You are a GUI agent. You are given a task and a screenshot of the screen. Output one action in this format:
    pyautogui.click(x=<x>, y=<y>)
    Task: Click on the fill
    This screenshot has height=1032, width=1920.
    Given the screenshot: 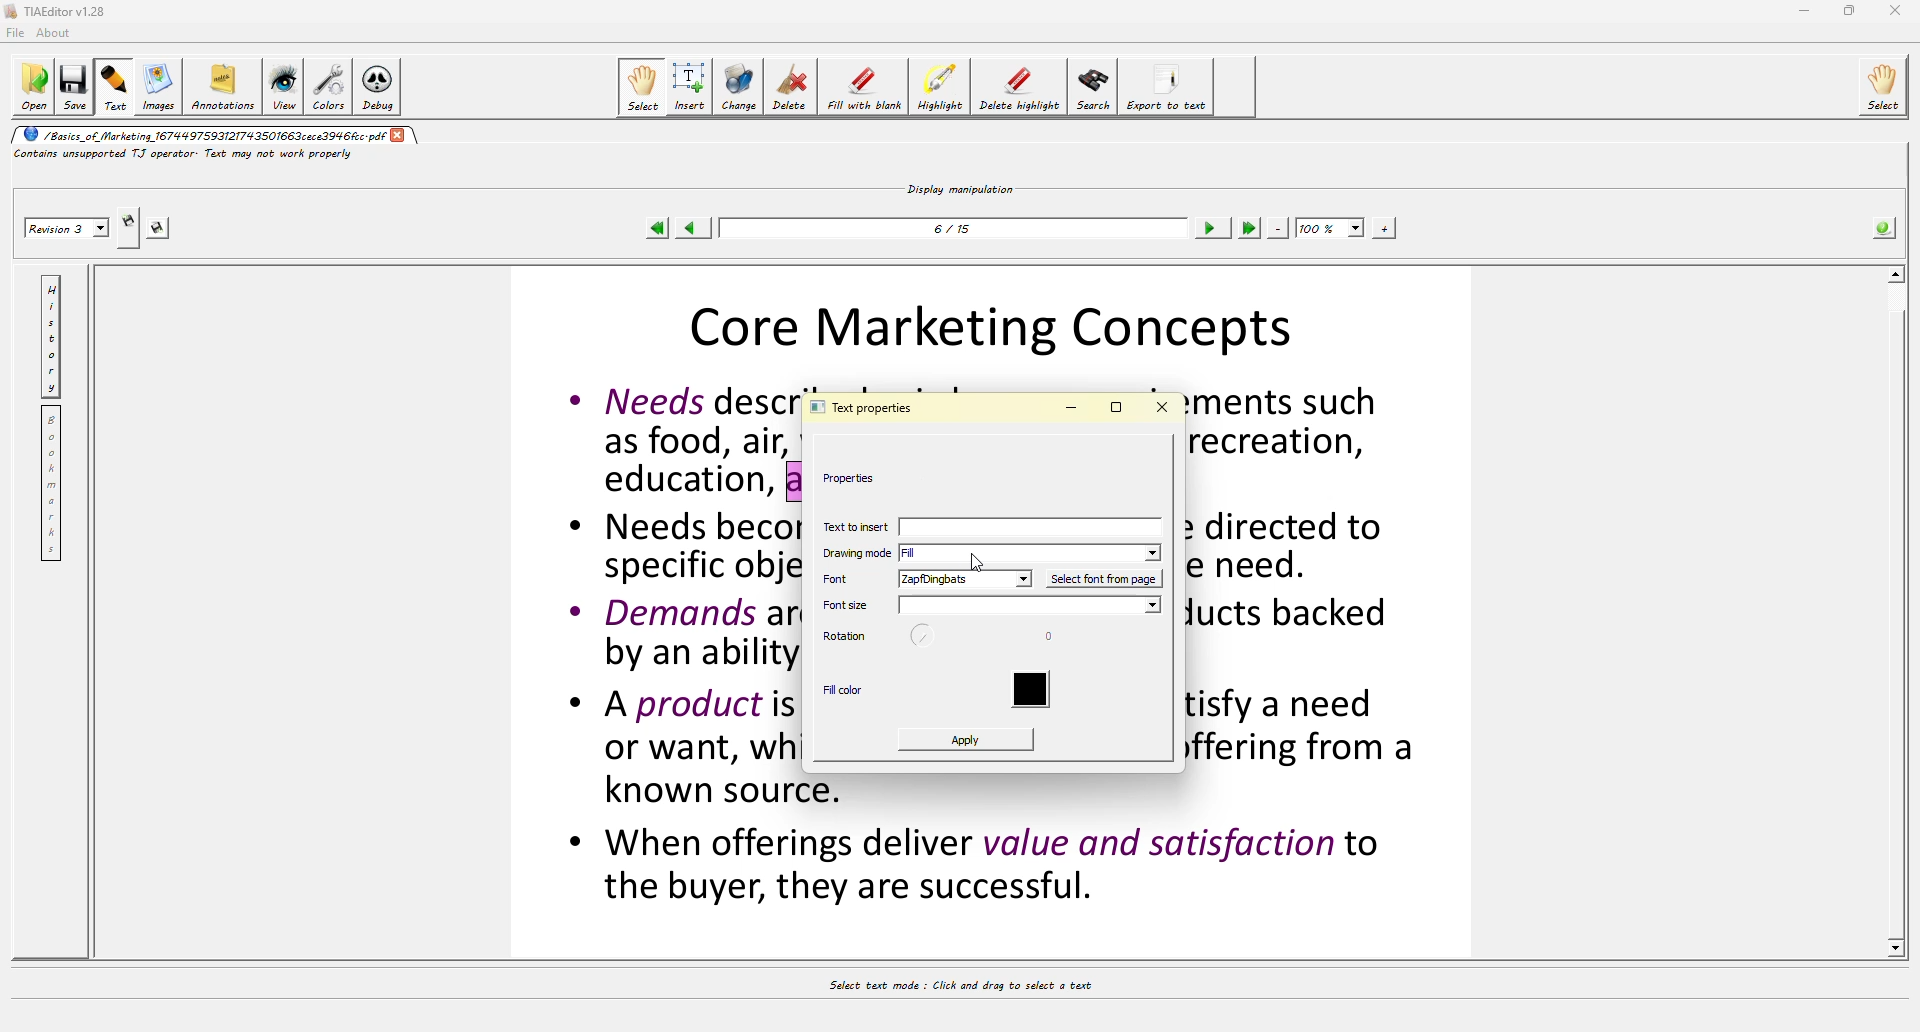 What is the action you would take?
    pyautogui.click(x=921, y=554)
    